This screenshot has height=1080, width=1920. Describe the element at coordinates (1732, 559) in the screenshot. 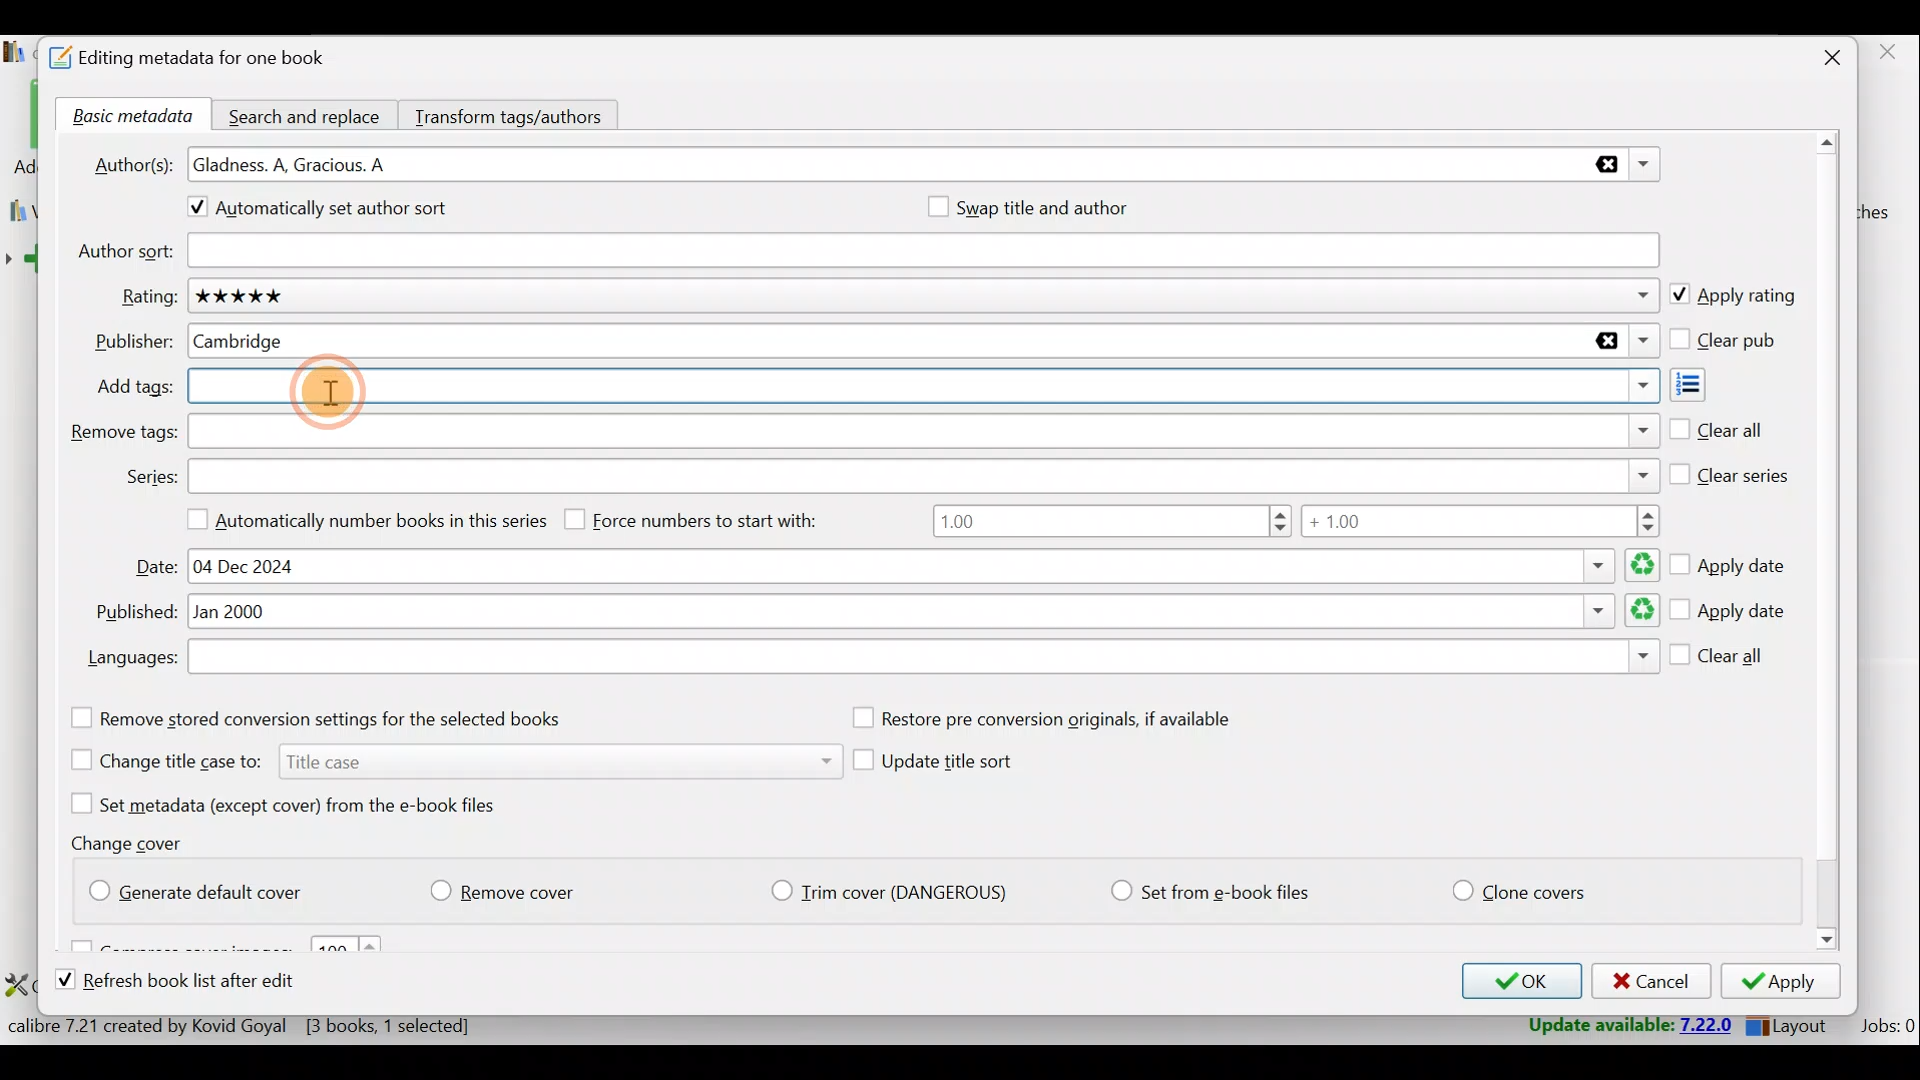

I see `Apply date` at that location.